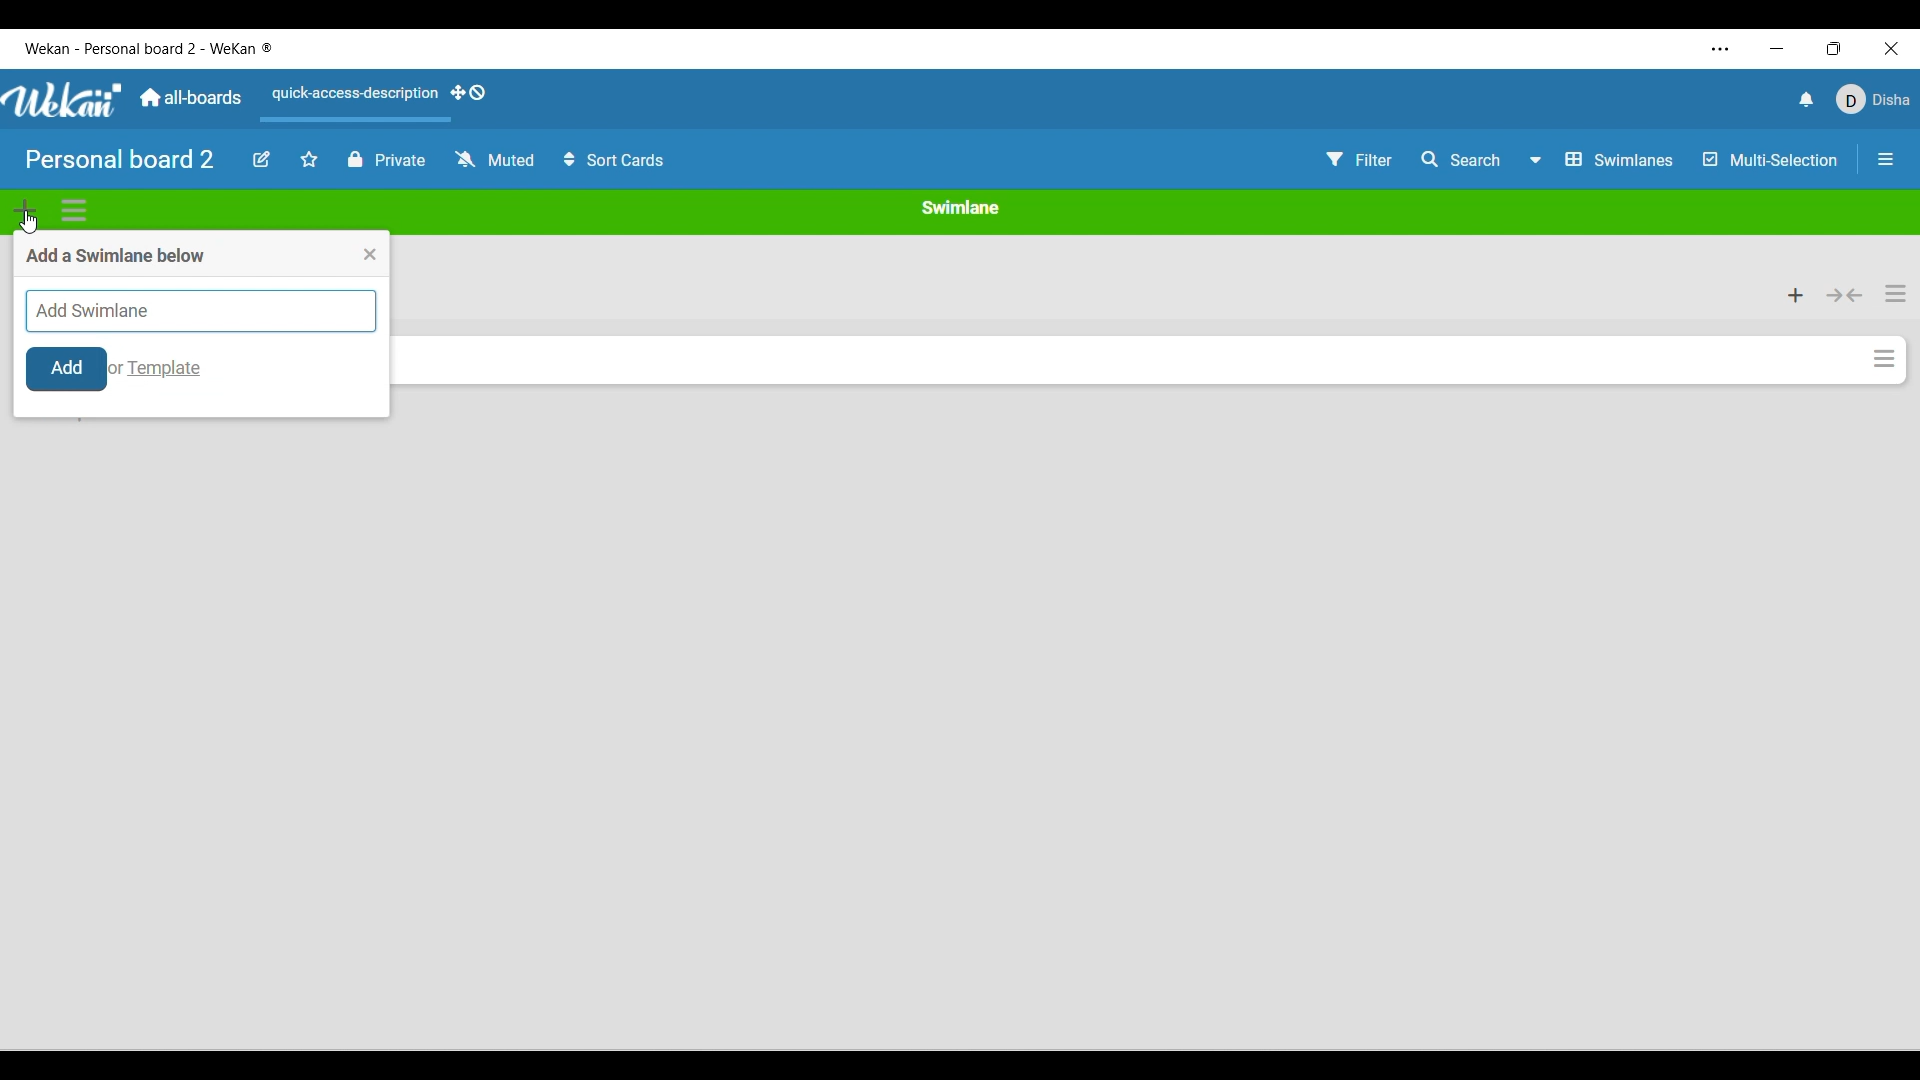  I want to click on Software logo, so click(64, 100).